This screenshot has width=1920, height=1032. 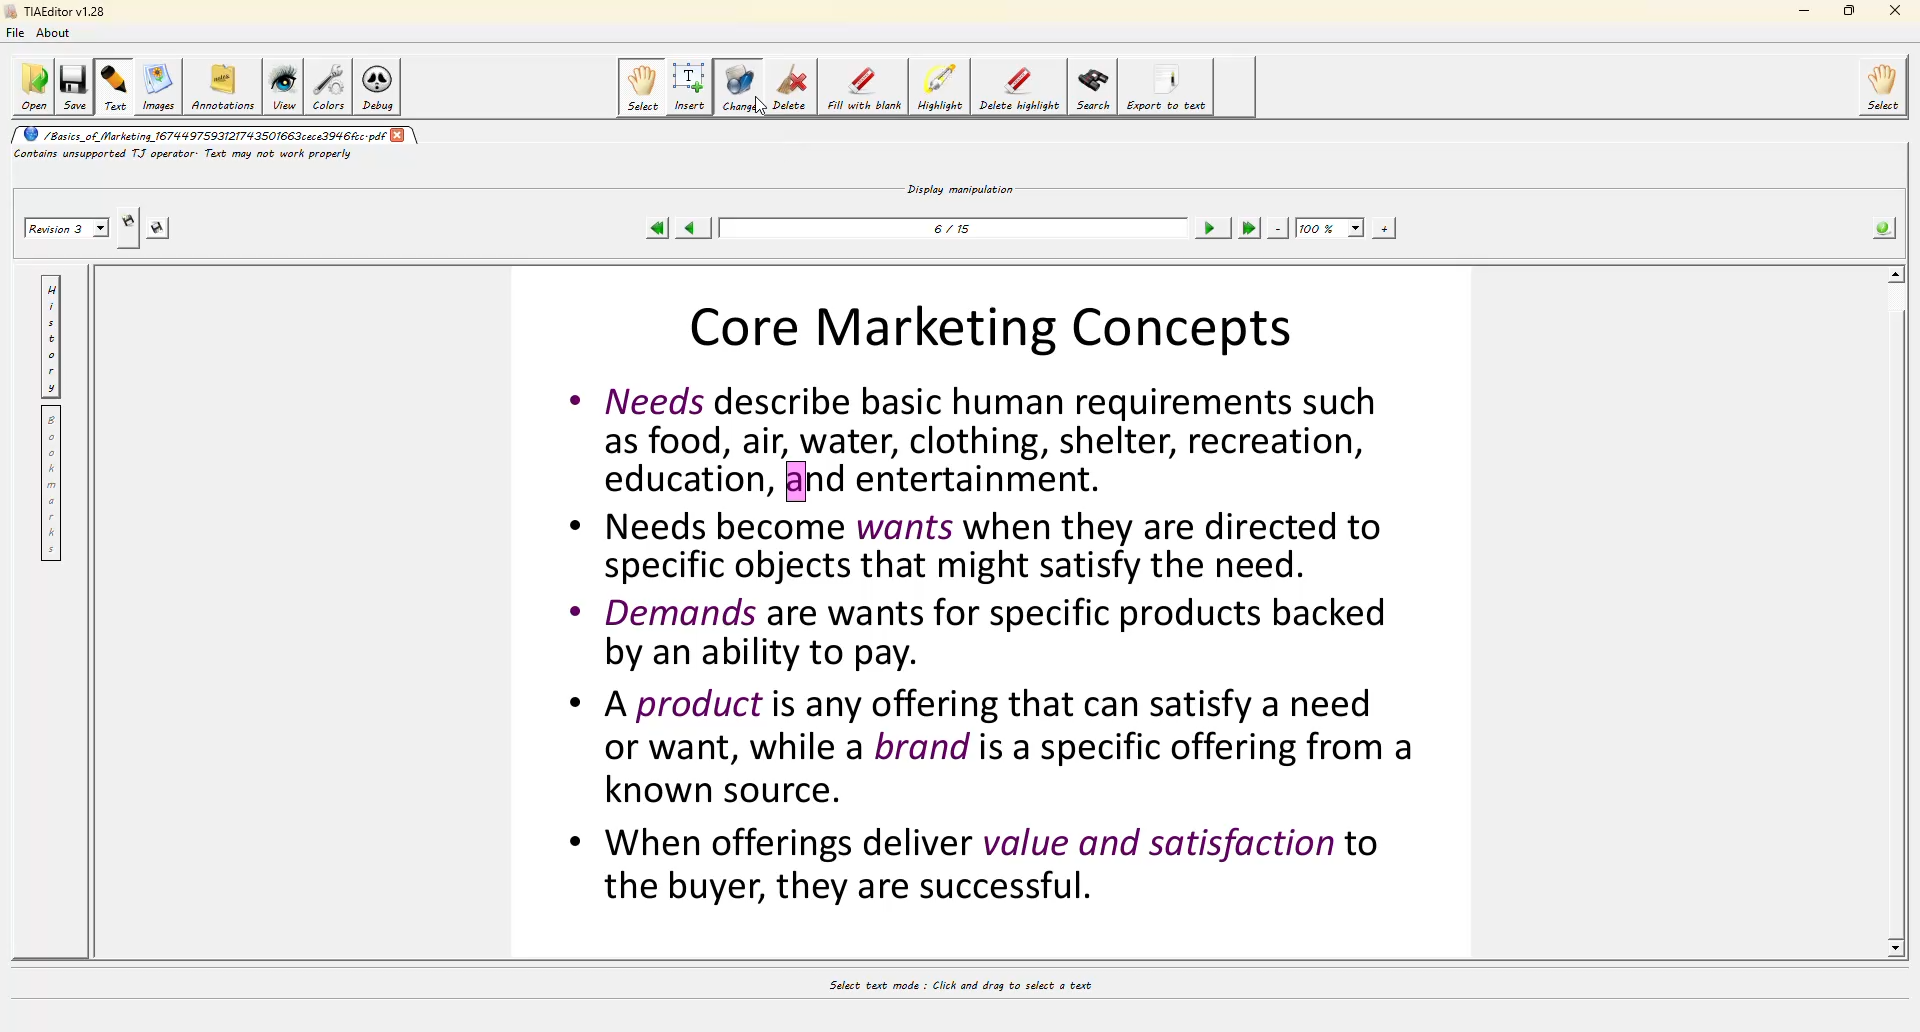 What do you see at coordinates (799, 85) in the screenshot?
I see `delete` at bounding box center [799, 85].